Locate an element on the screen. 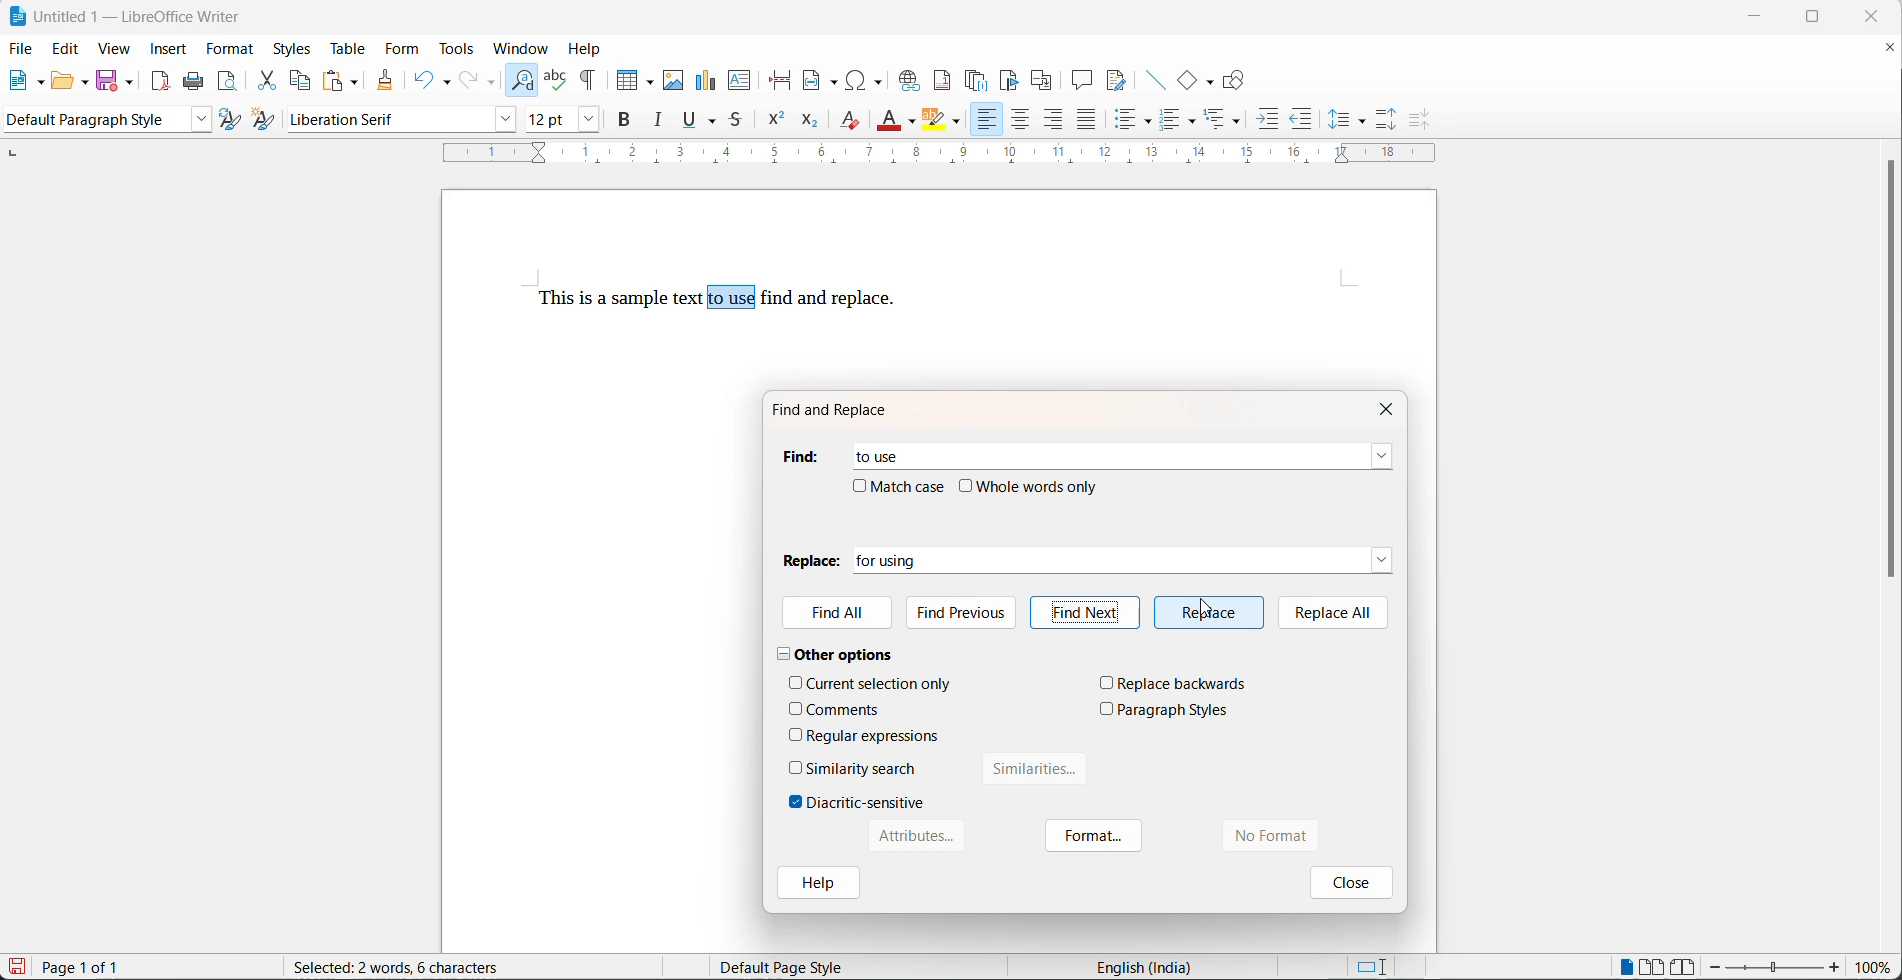 The height and width of the screenshot is (980, 1902). strike through is located at coordinates (739, 122).